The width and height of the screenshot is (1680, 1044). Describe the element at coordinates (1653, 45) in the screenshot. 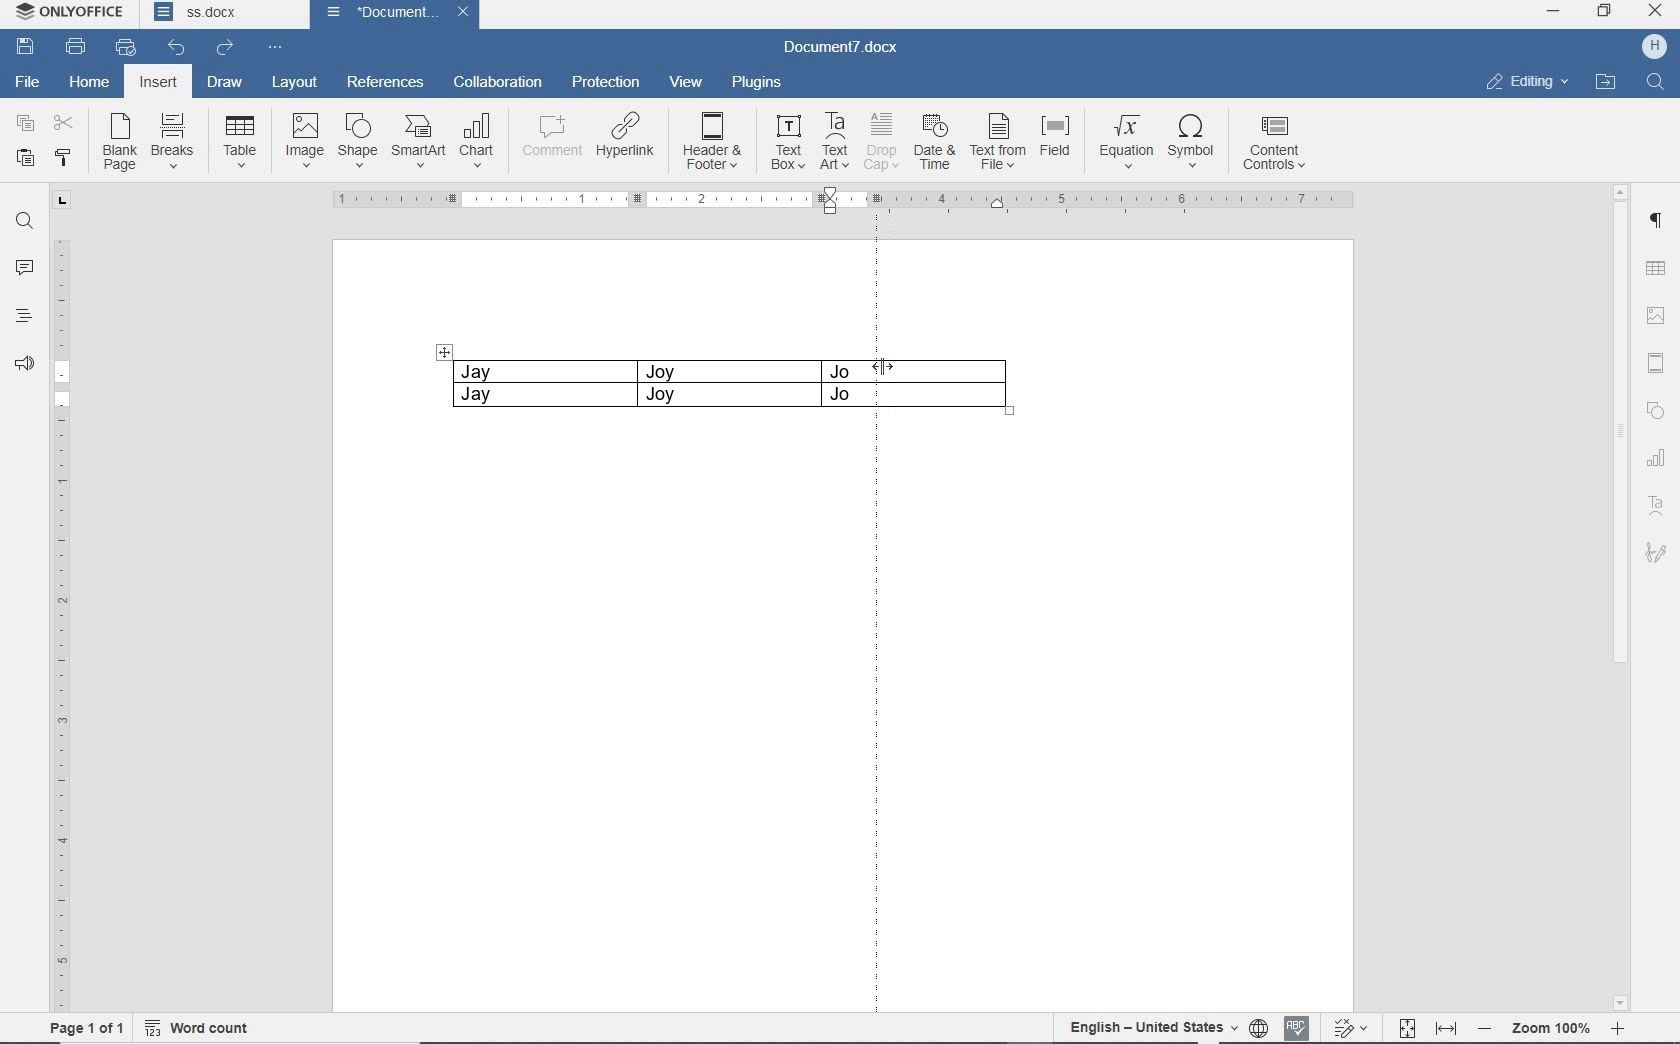

I see `HP` at that location.